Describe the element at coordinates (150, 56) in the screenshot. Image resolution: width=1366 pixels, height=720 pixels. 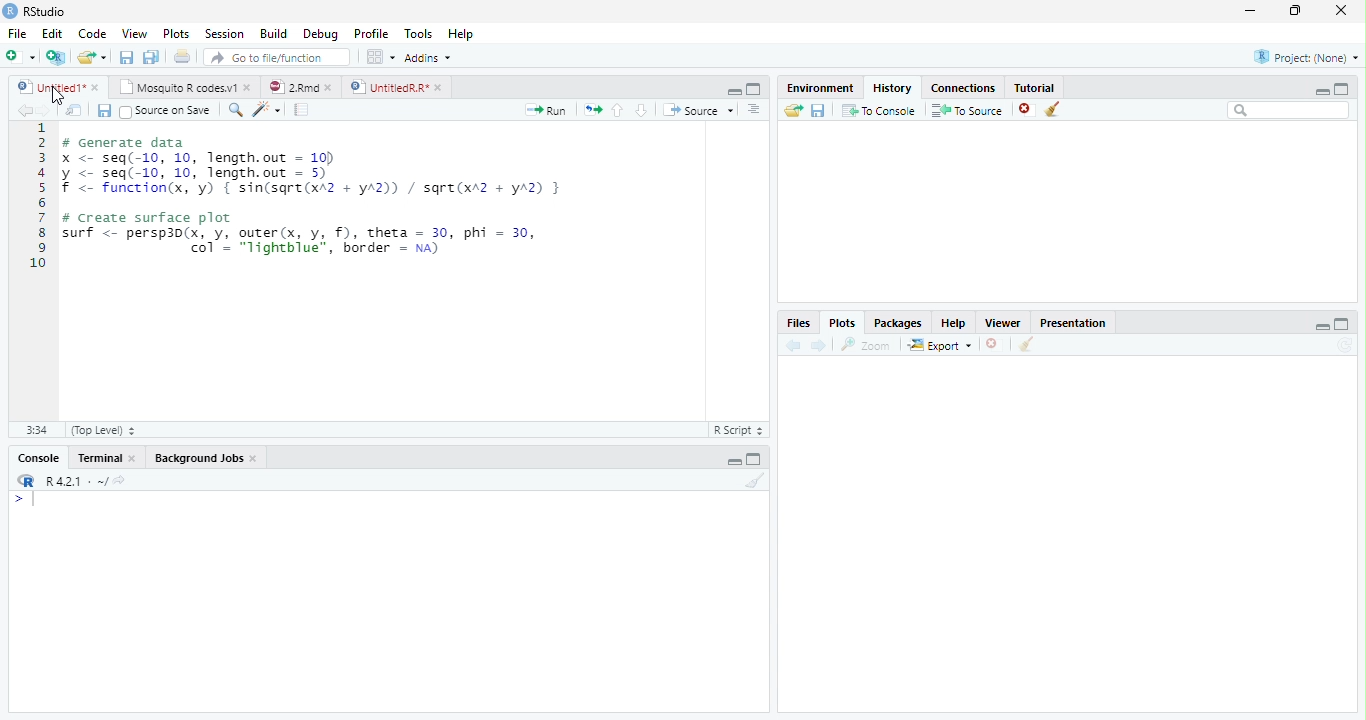
I see `Save all open documents` at that location.